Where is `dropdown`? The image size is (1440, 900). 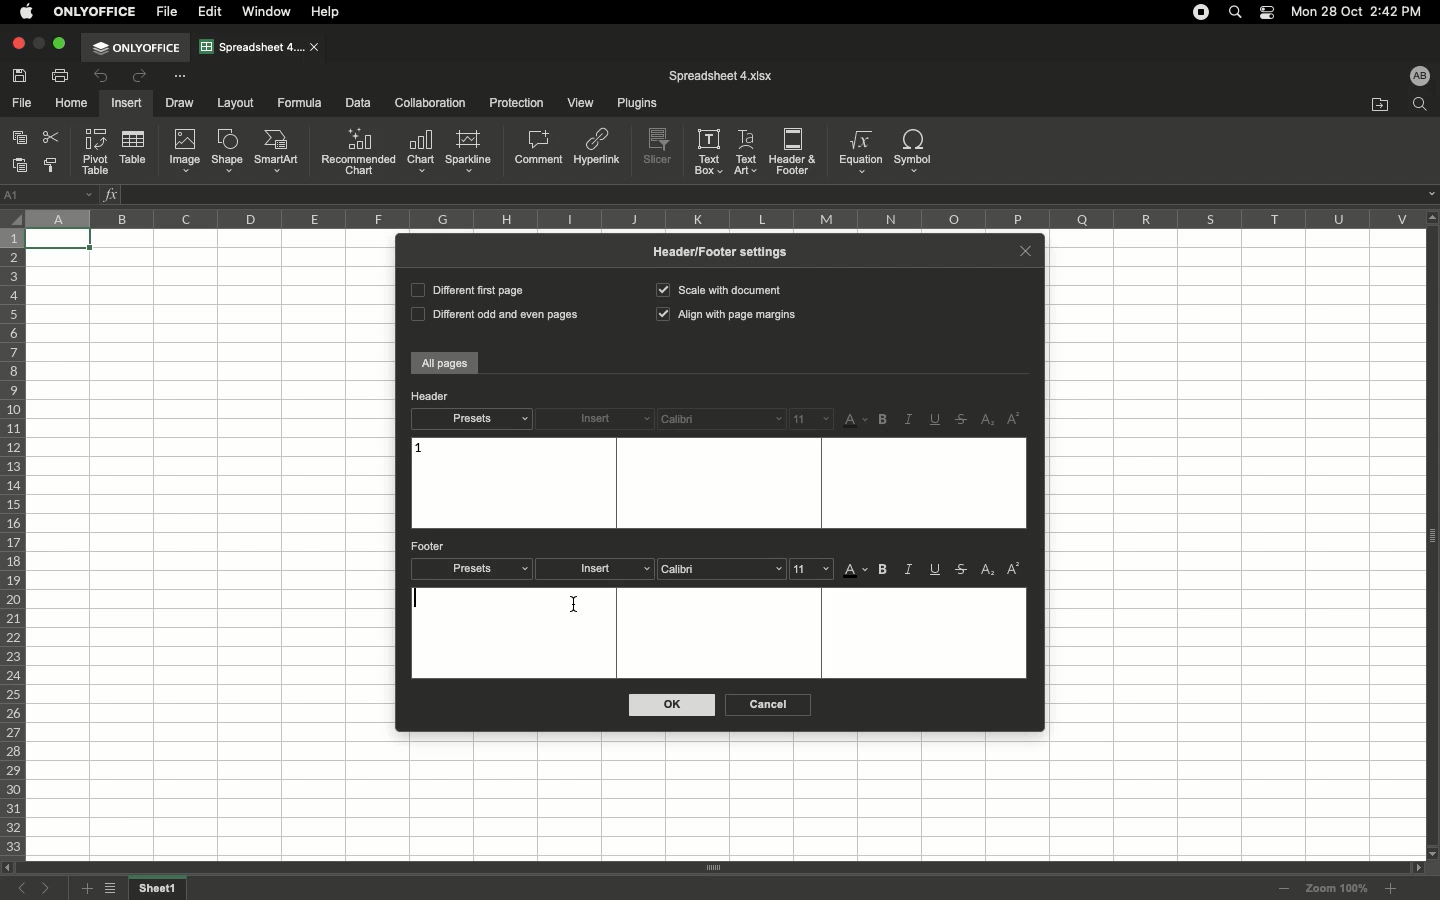 dropdown is located at coordinates (1431, 194).